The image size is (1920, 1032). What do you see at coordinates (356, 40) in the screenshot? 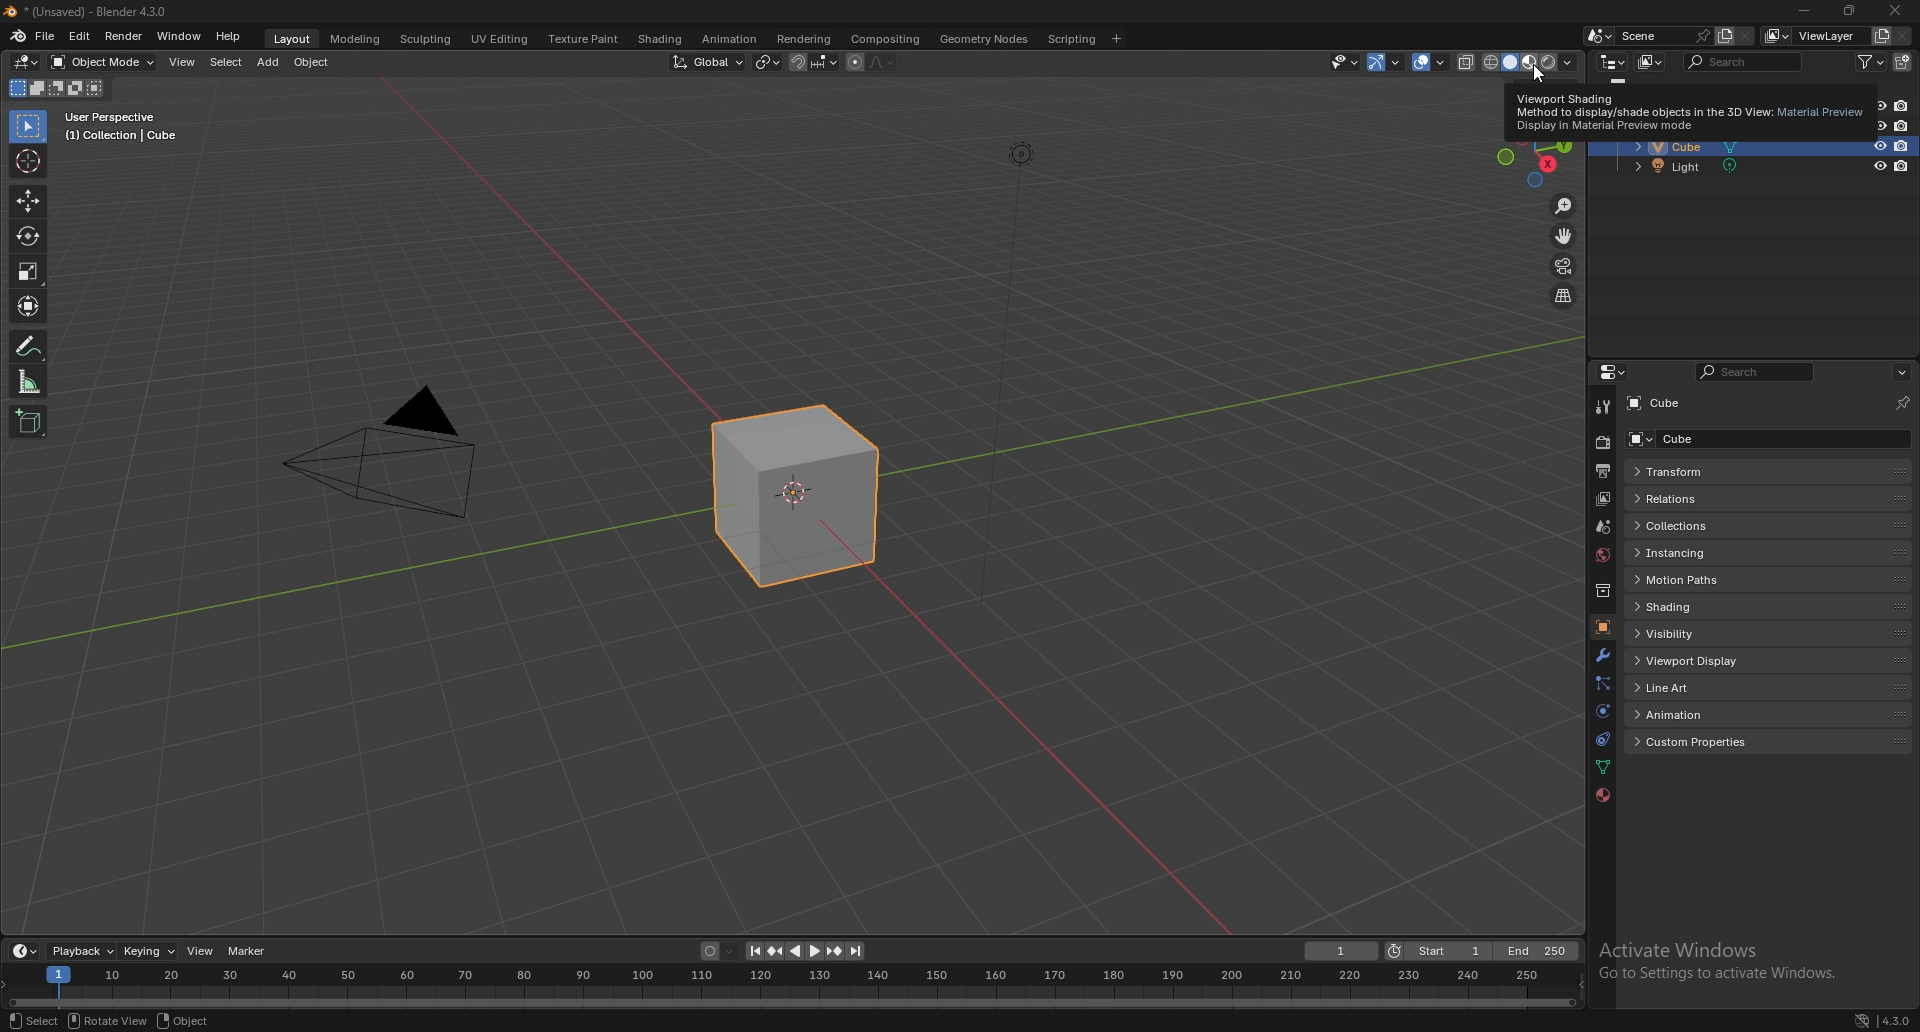
I see `modeling` at bounding box center [356, 40].